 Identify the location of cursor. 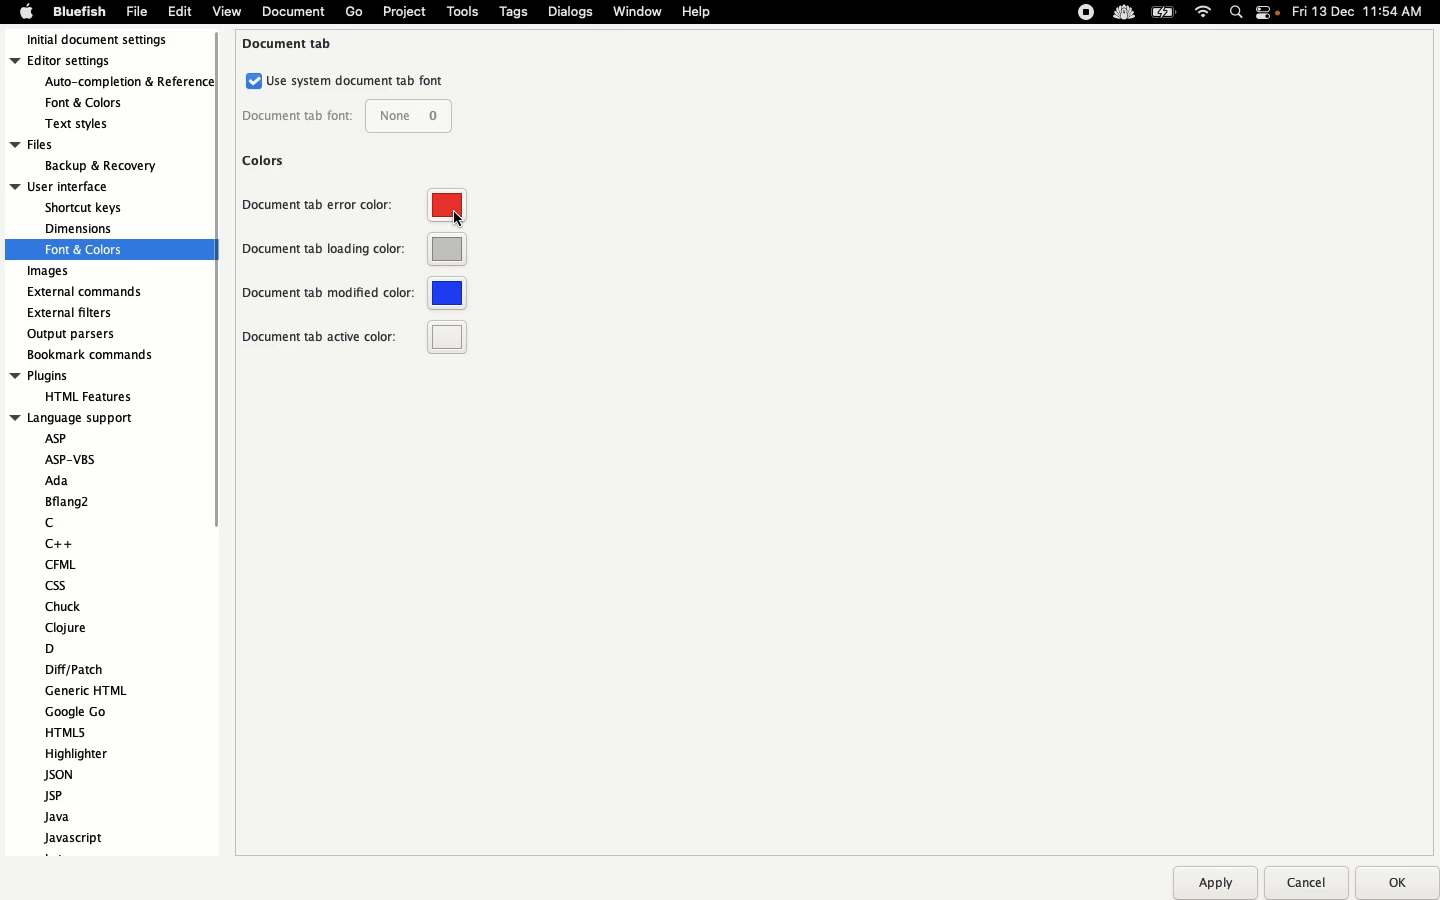
(457, 219).